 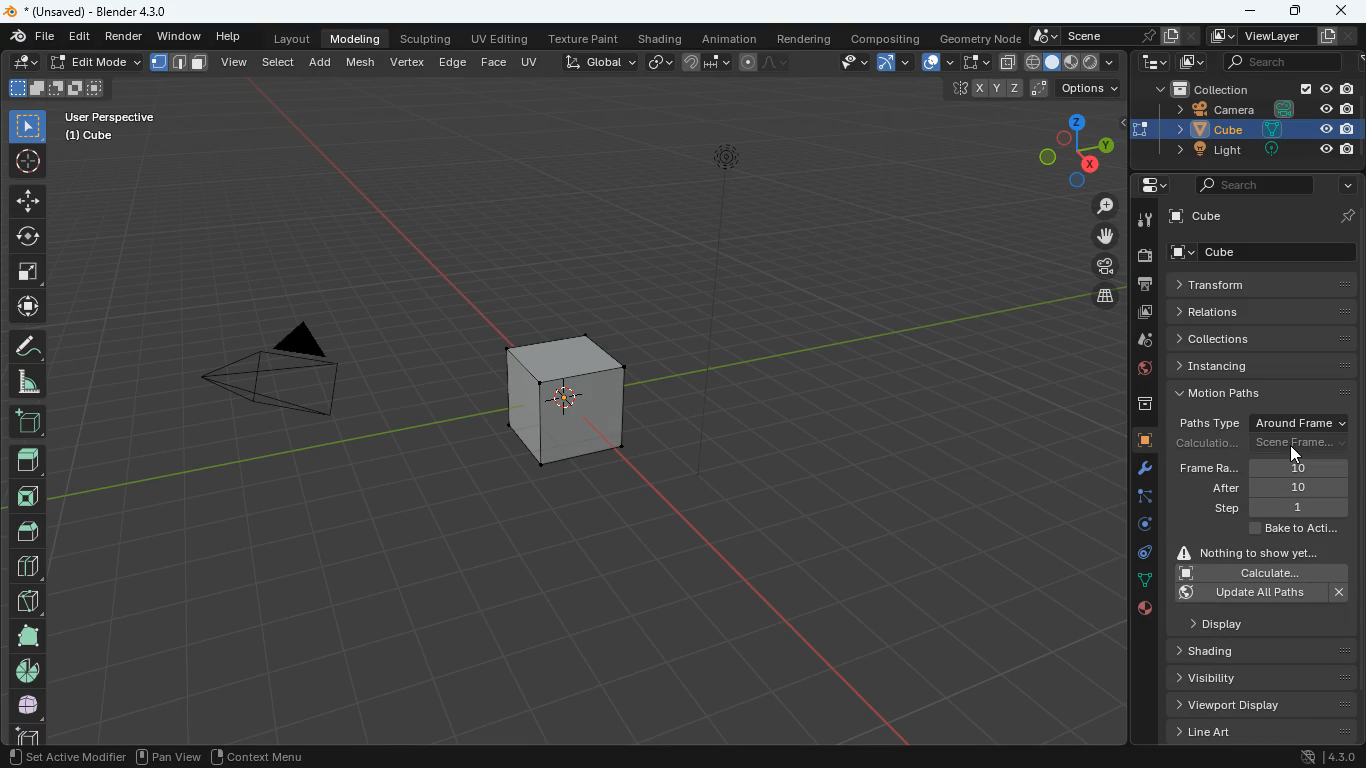 What do you see at coordinates (1330, 758) in the screenshot?
I see `version` at bounding box center [1330, 758].